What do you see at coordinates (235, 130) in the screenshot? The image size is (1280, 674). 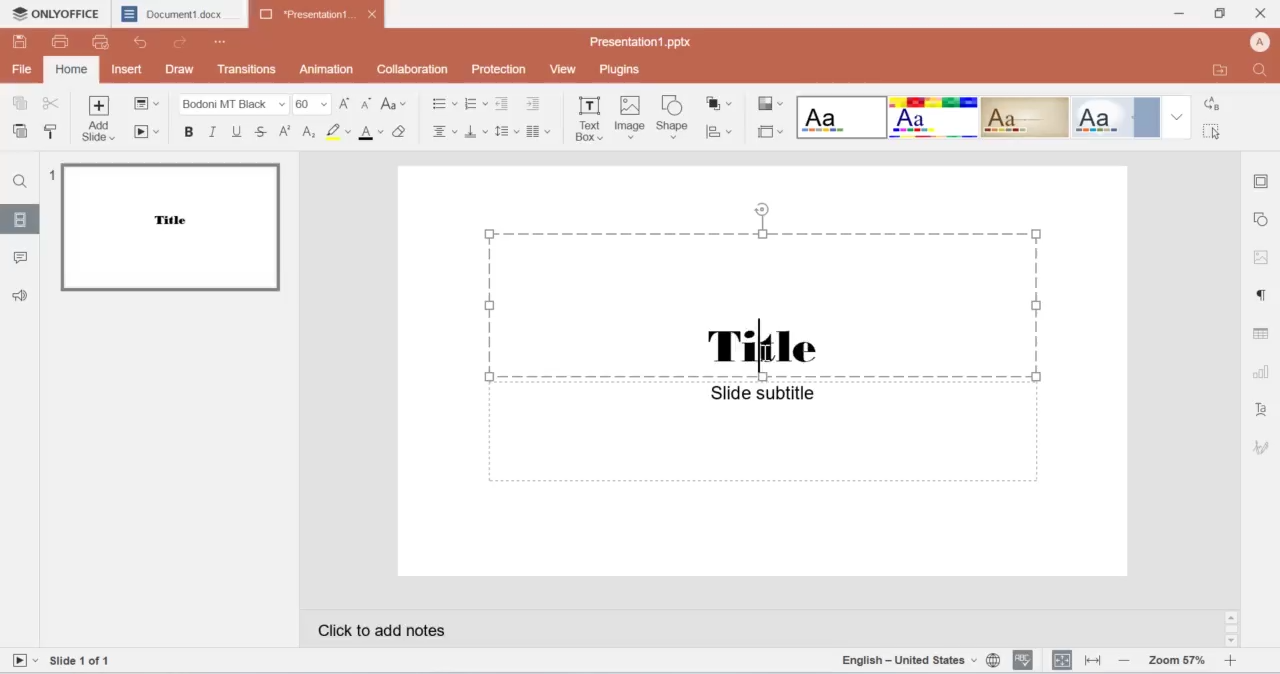 I see `underline` at bounding box center [235, 130].